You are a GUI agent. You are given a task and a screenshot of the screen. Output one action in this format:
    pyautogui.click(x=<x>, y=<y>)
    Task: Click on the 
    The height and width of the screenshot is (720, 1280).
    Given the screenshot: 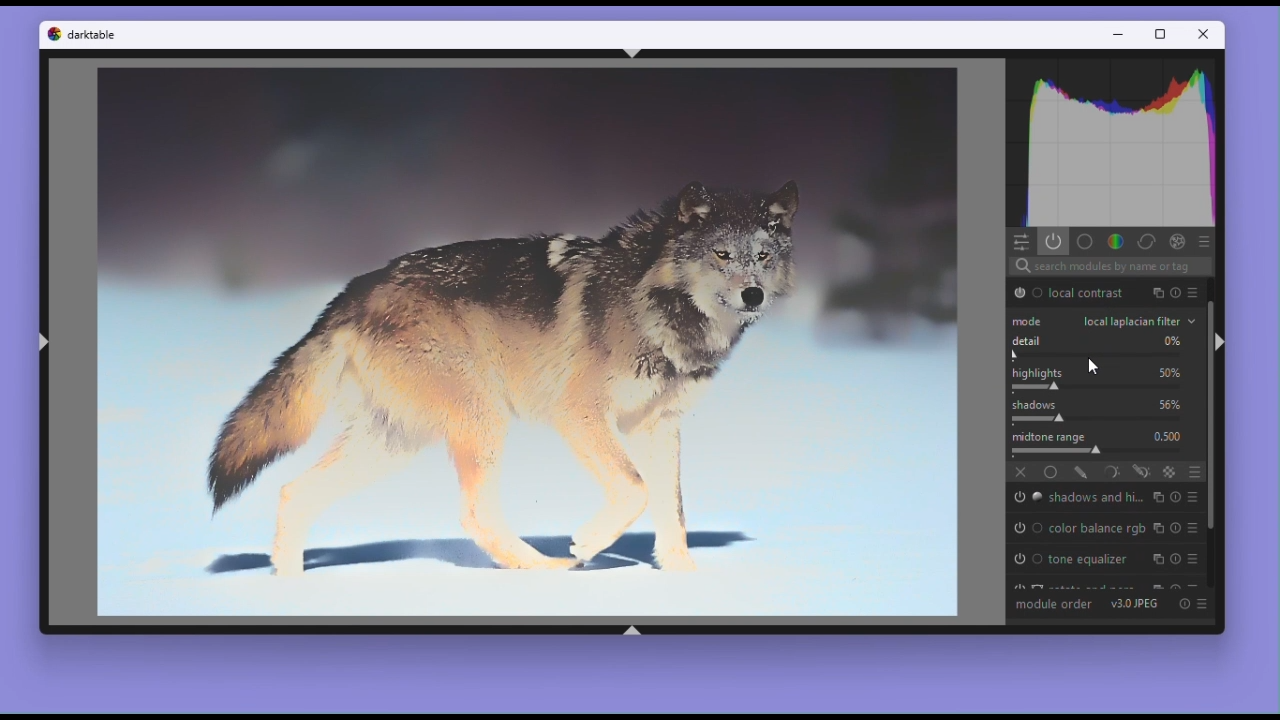 What is the action you would take?
    pyautogui.click(x=1155, y=294)
    